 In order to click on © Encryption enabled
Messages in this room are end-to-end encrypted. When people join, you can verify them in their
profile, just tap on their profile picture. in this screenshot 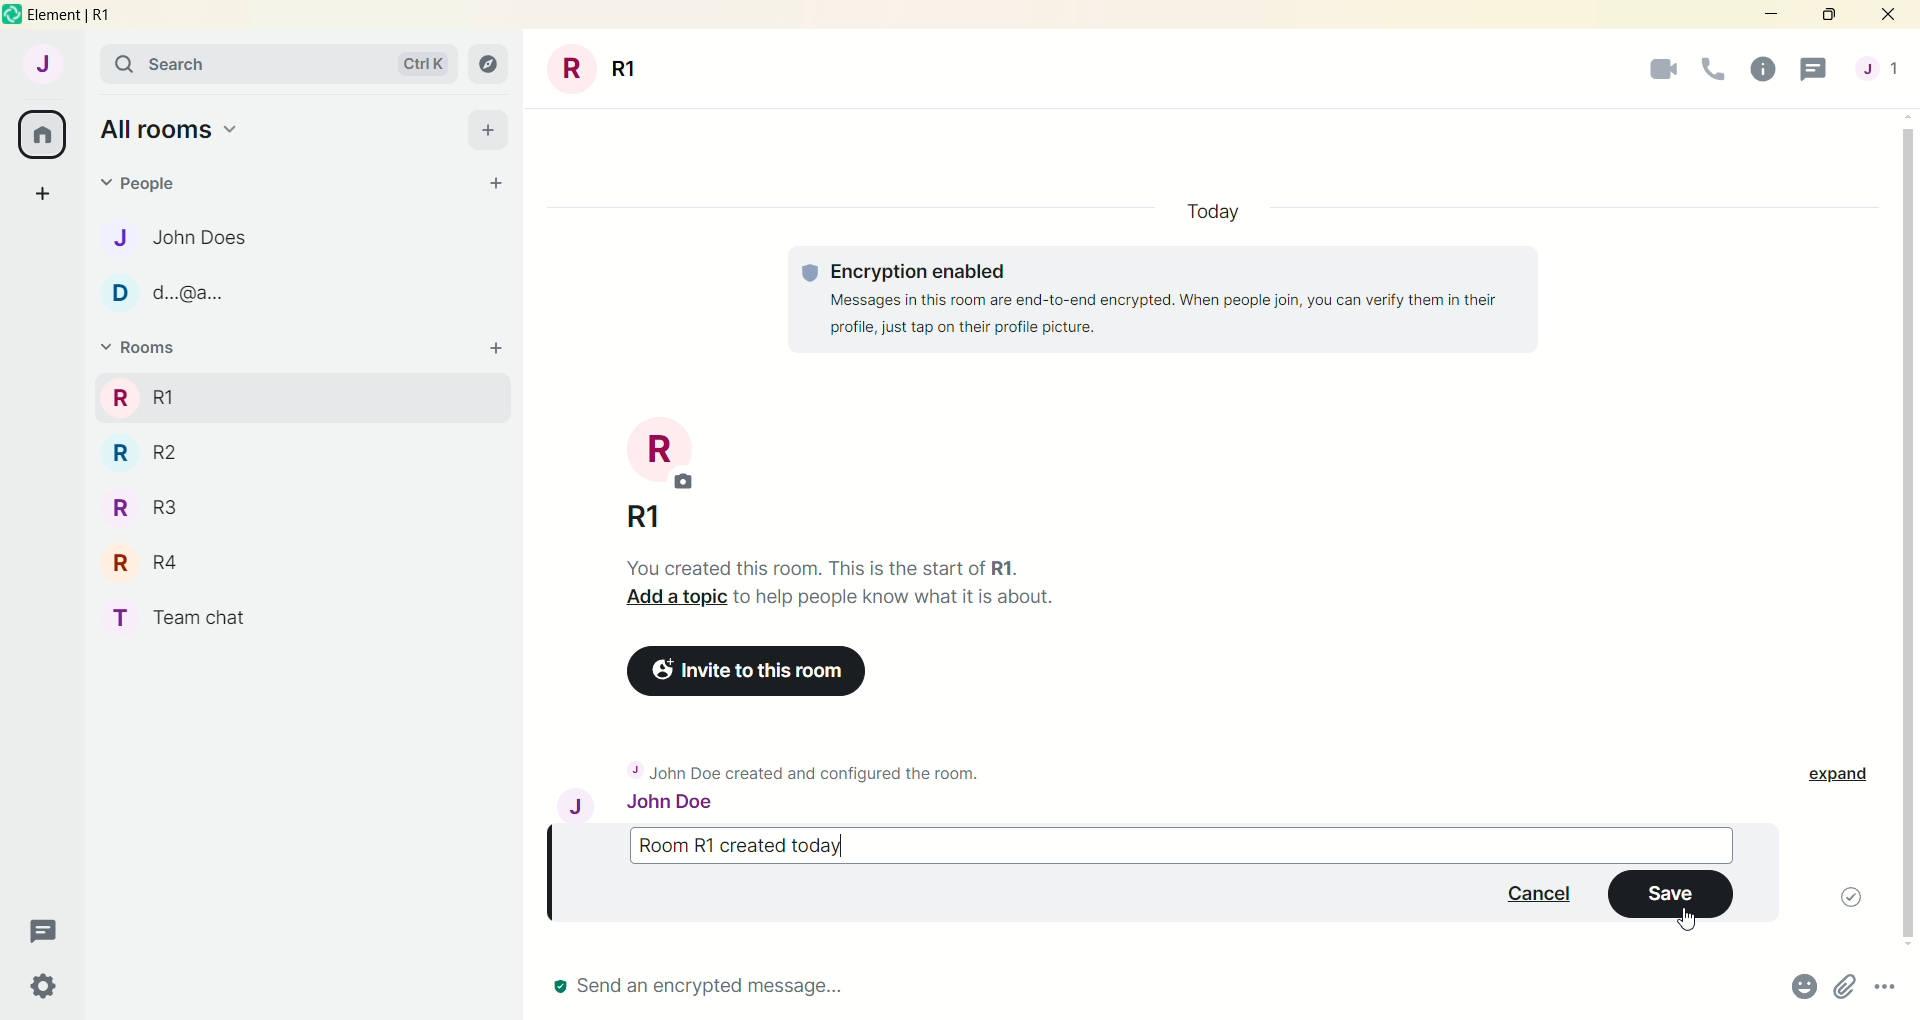, I will do `click(1176, 300)`.